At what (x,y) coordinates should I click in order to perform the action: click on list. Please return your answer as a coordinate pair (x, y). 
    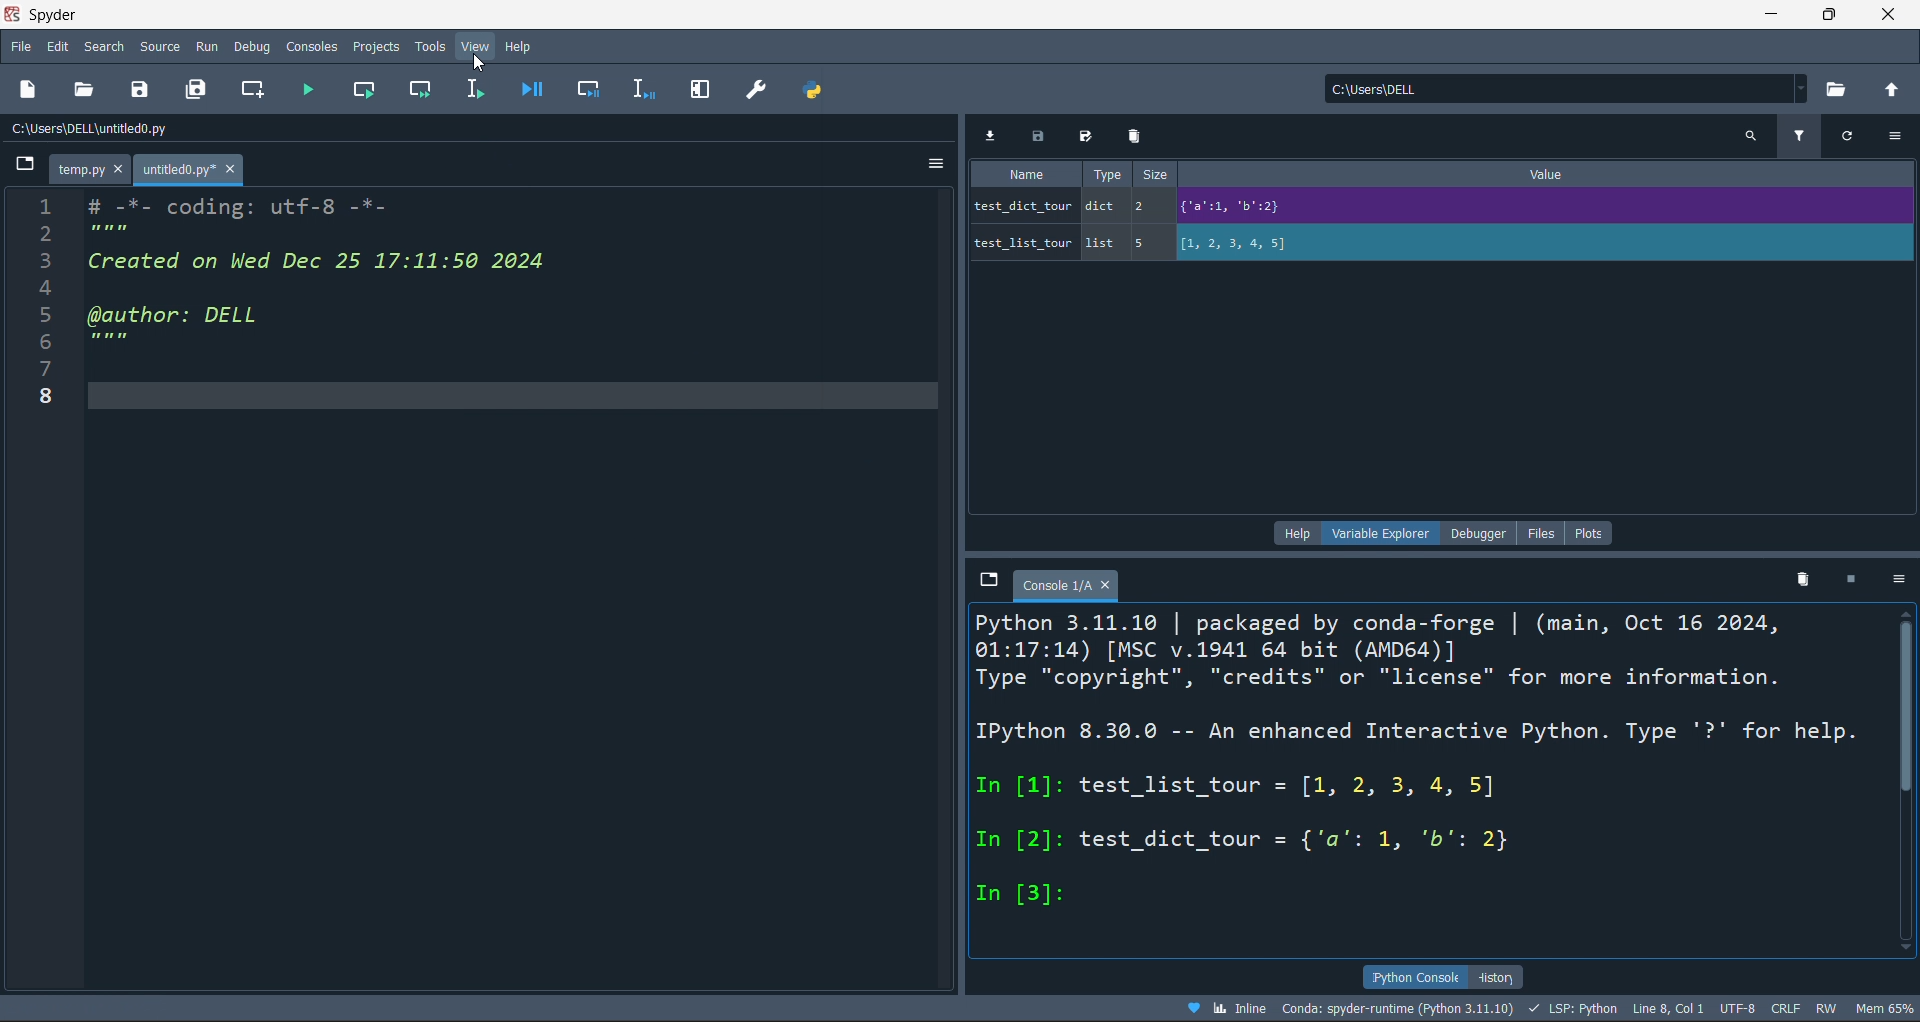
    Looking at the image, I should click on (1100, 247).